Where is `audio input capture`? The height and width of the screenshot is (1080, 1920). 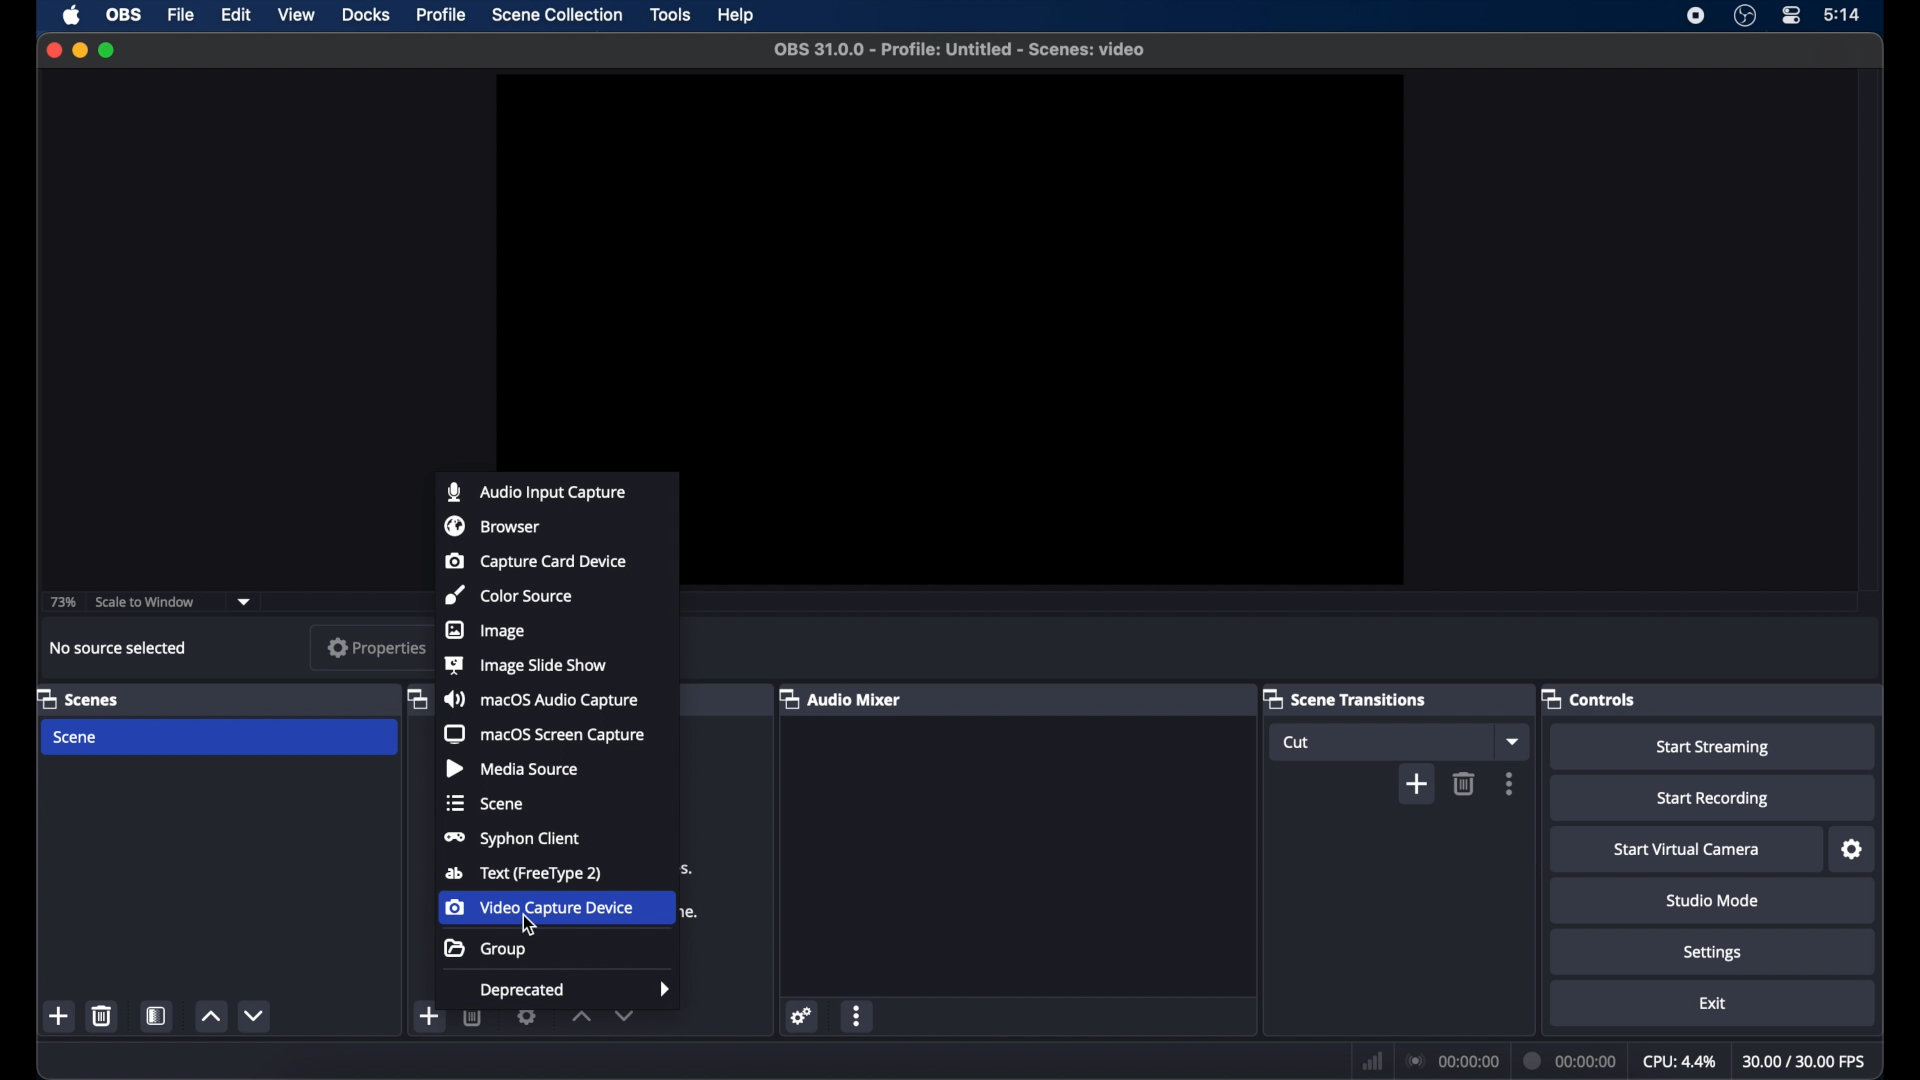
audio input capture is located at coordinates (539, 491).